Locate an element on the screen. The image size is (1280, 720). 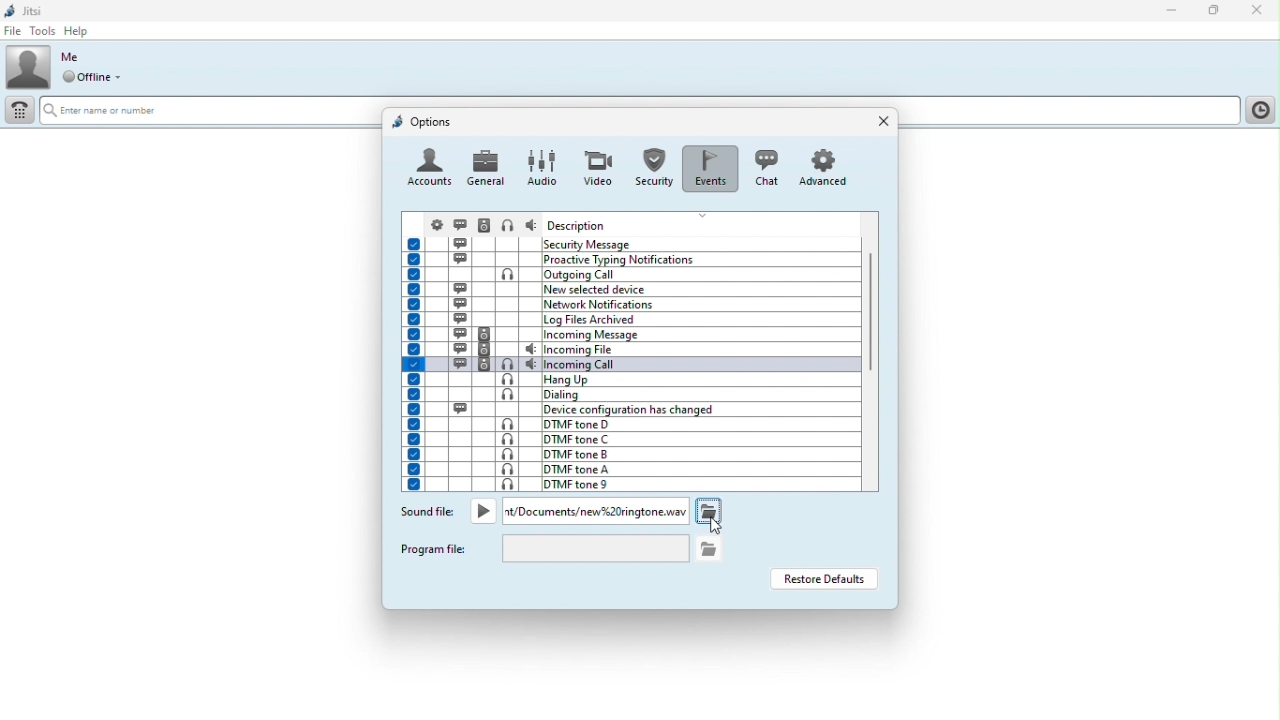
DTMF tone B is located at coordinates (626, 454).